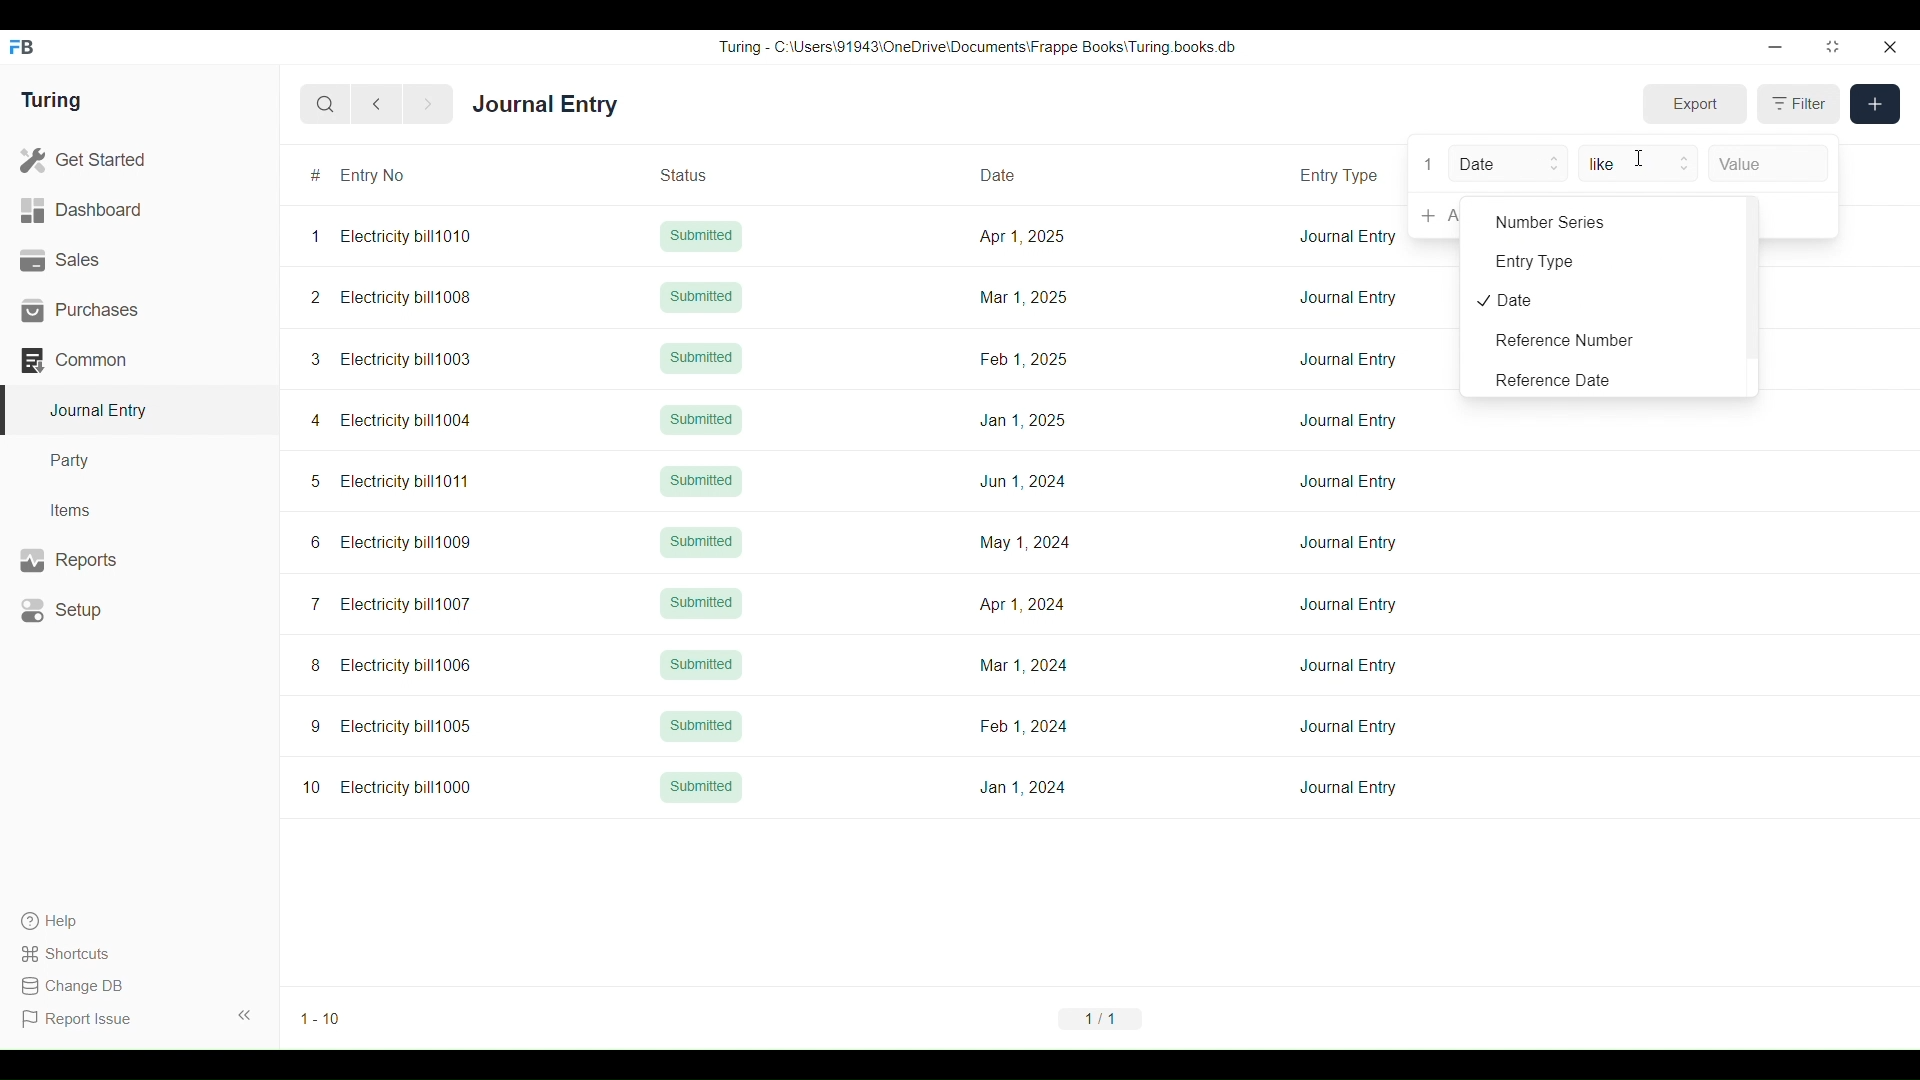 The image size is (1920, 1080). I want to click on Apr 1, 2024, so click(1021, 604).